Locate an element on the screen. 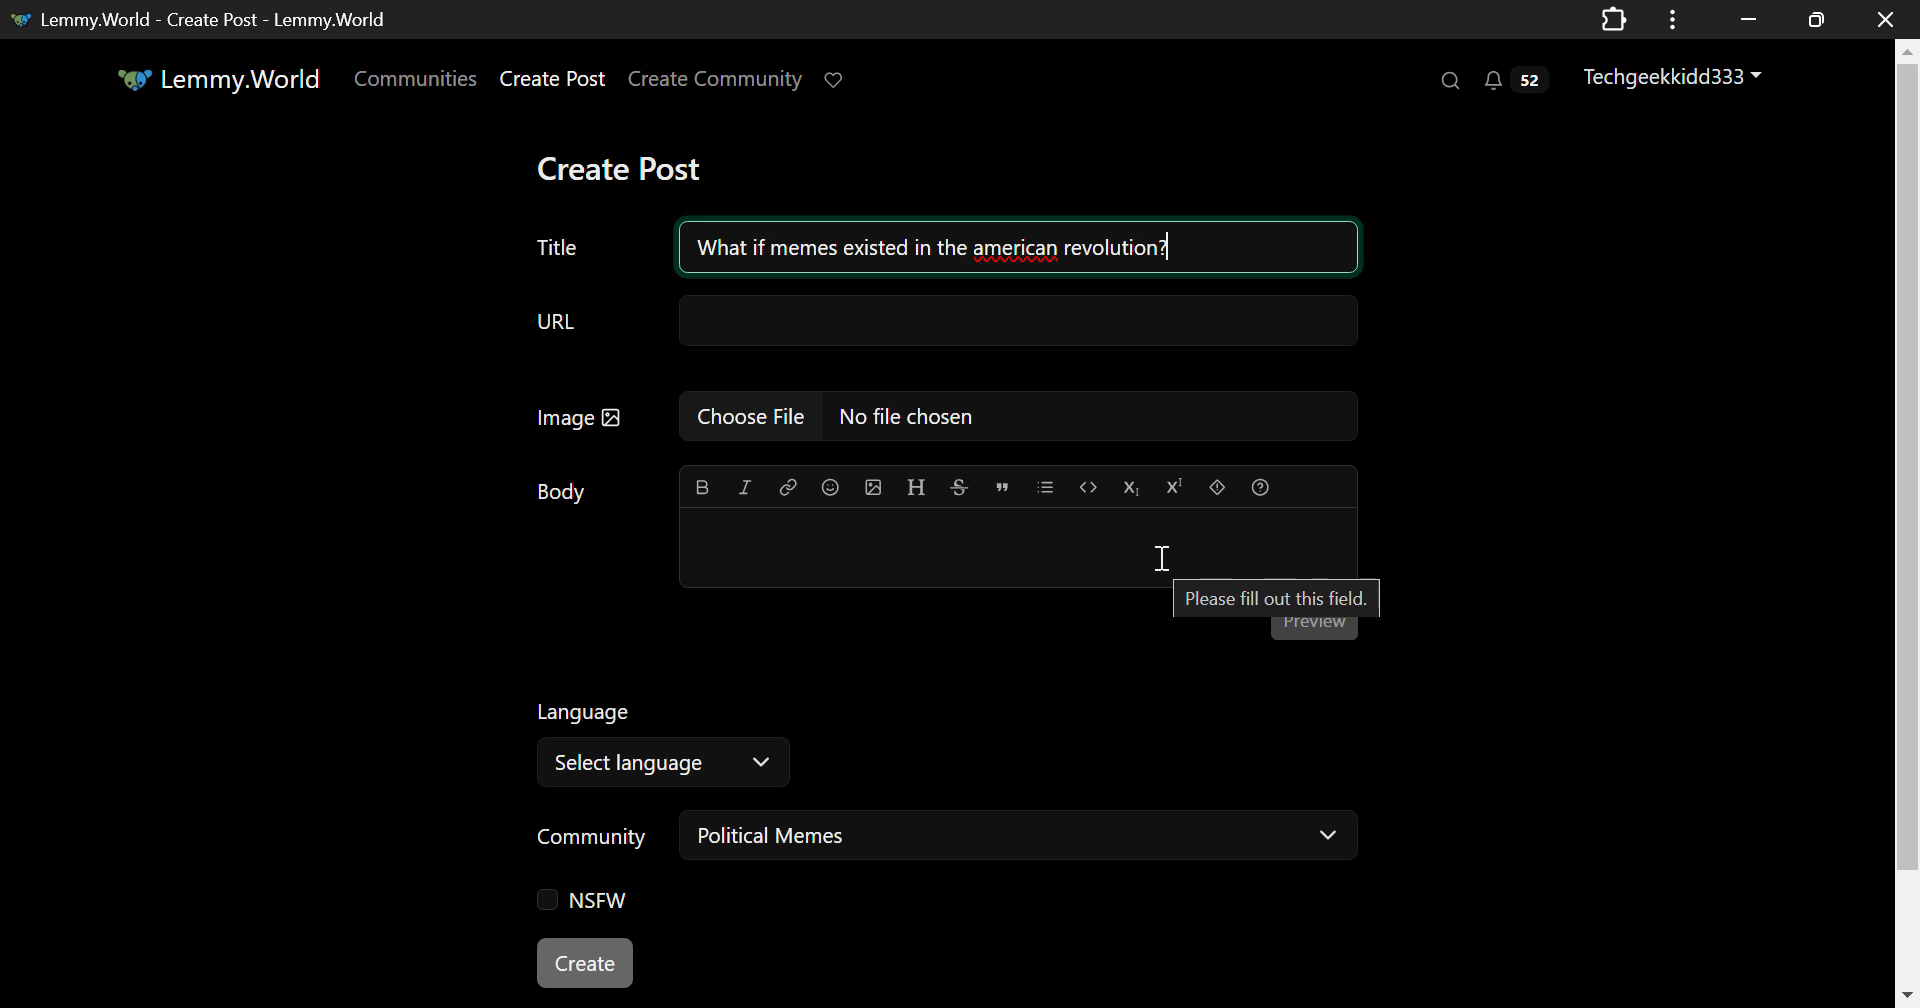  Strikethrough is located at coordinates (960, 487).